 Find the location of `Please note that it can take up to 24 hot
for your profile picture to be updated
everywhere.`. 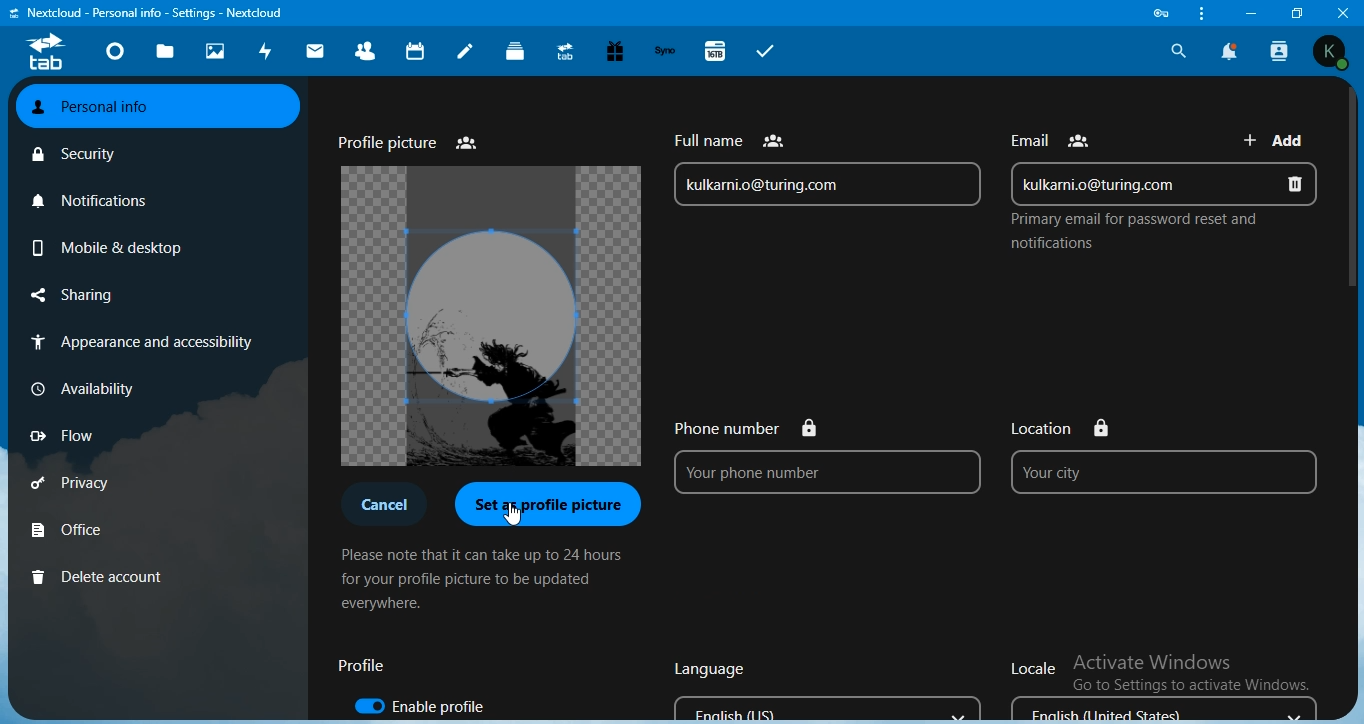

Please note that it can take up to 24 hot
for your profile picture to be updated
everywhere. is located at coordinates (482, 582).